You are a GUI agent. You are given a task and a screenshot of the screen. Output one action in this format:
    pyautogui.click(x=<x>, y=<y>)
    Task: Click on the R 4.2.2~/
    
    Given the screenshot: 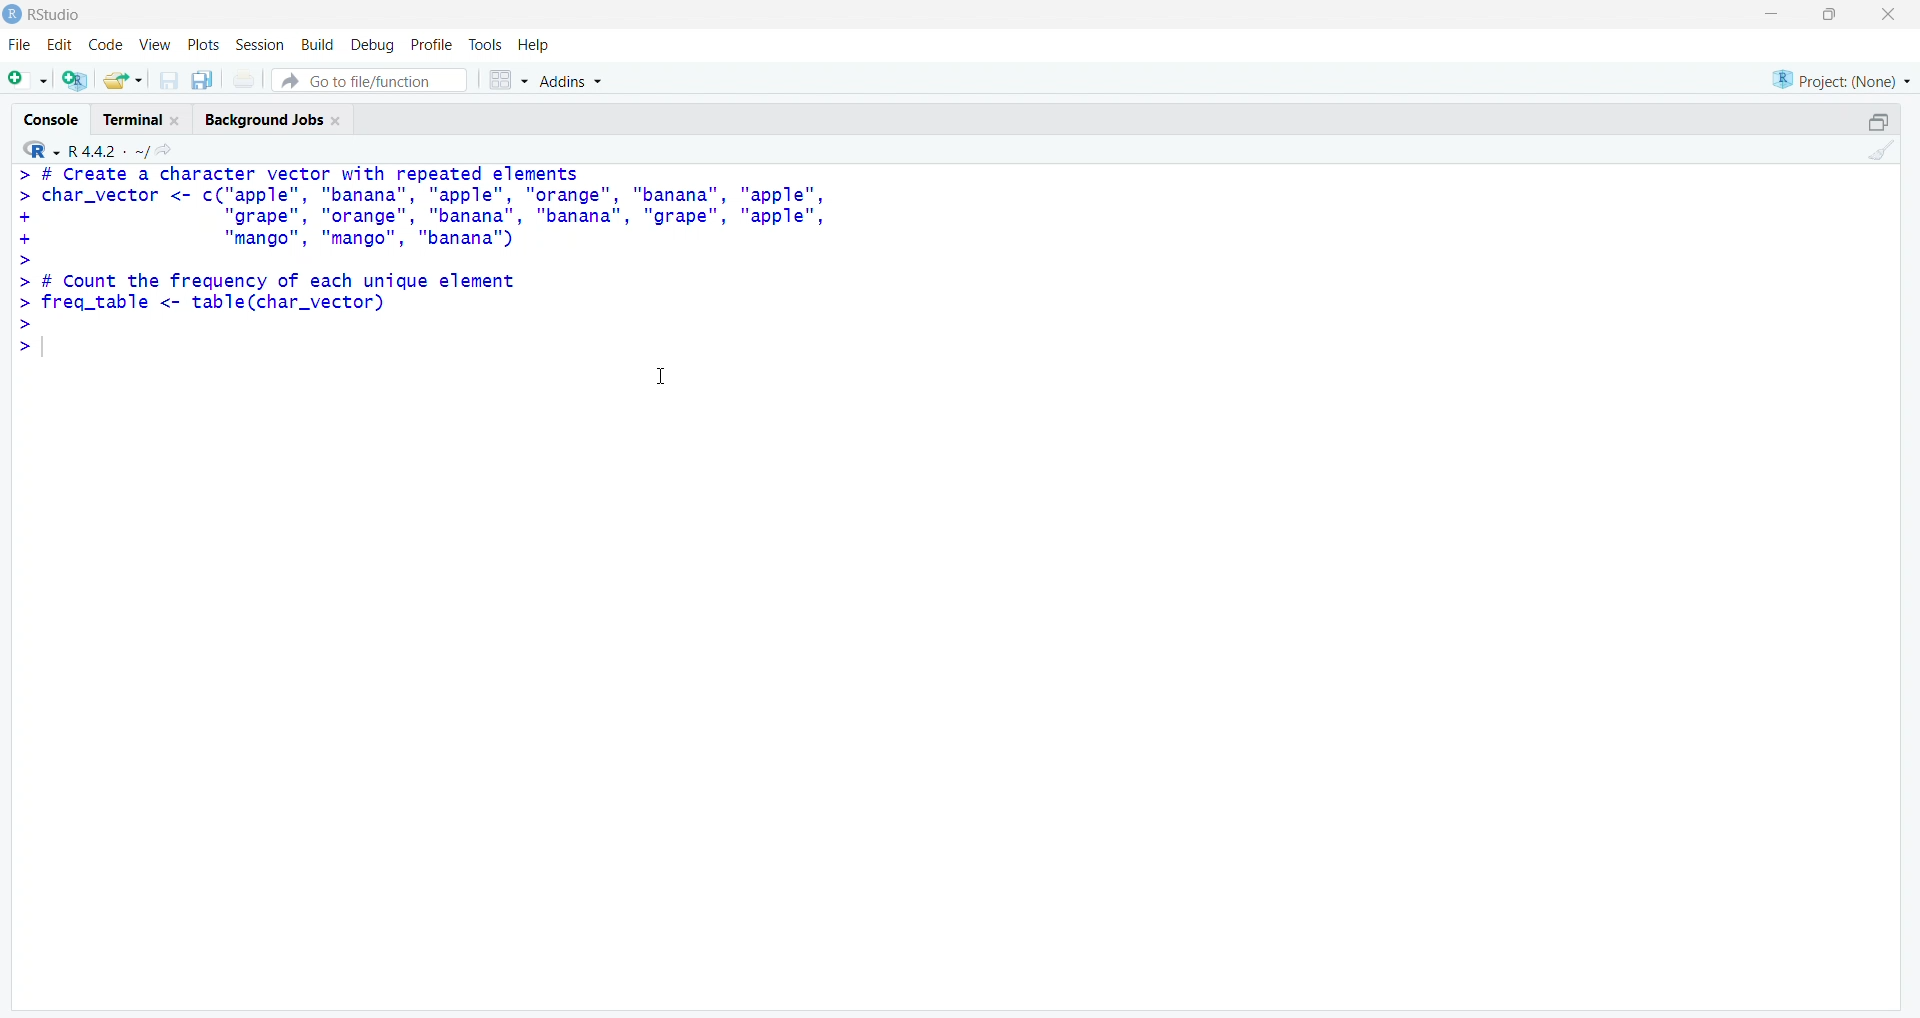 What is the action you would take?
    pyautogui.click(x=103, y=149)
    